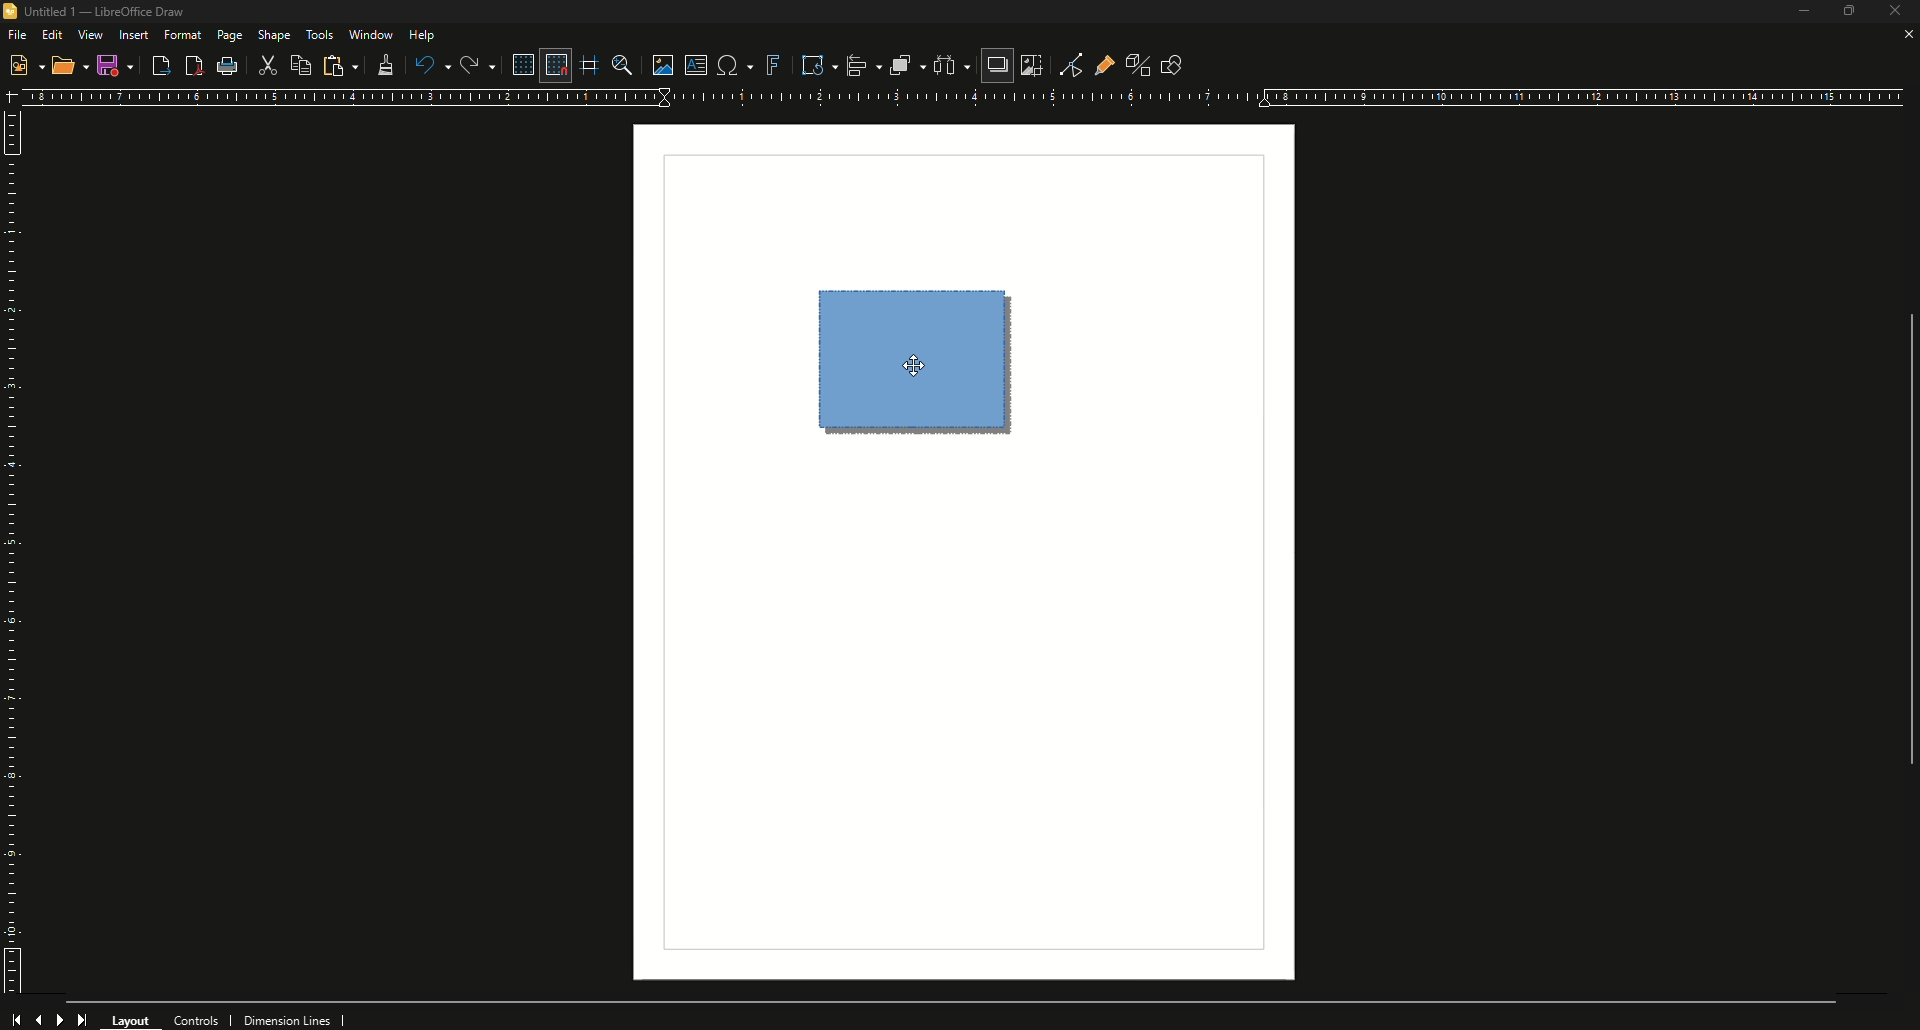 Image resolution: width=1920 pixels, height=1030 pixels. I want to click on scroll, so click(1901, 555).